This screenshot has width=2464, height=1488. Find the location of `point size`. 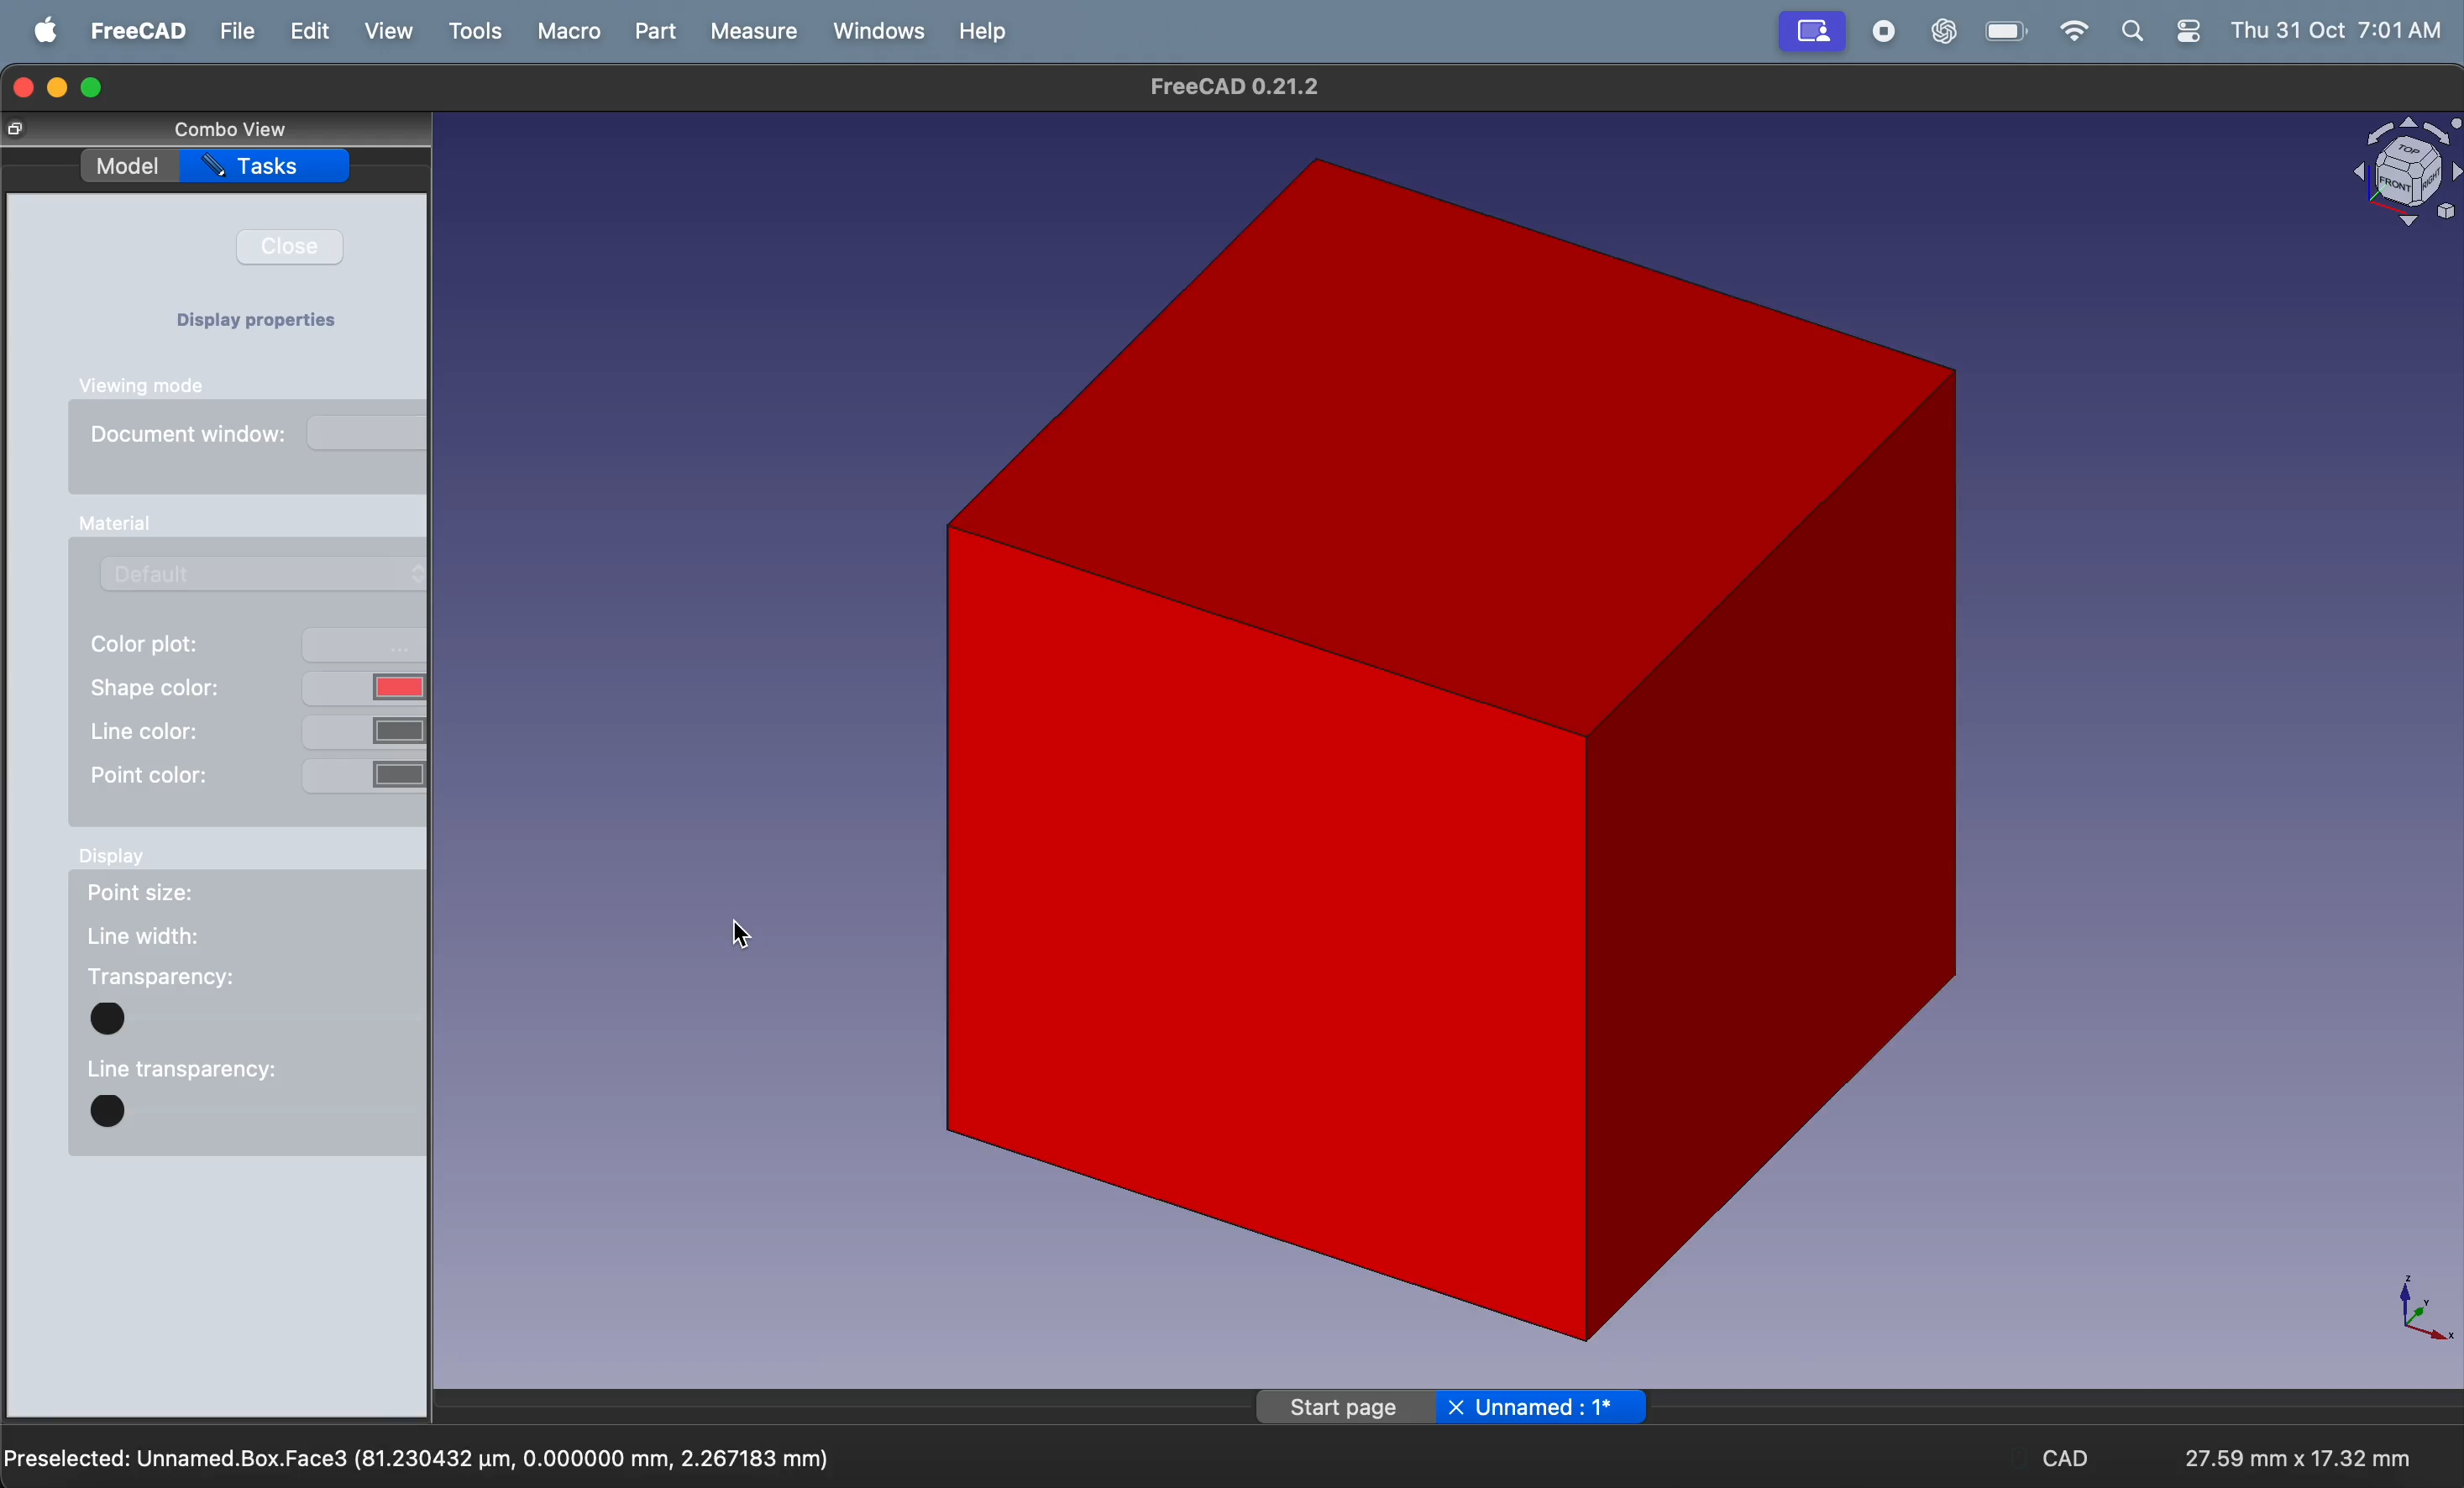

point size is located at coordinates (170, 897).